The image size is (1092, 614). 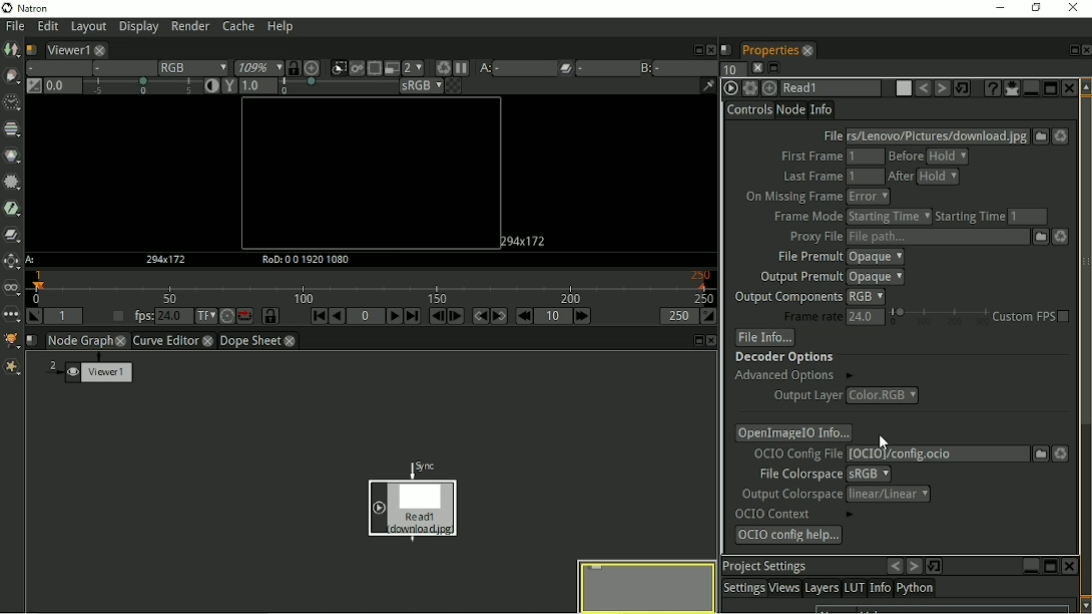 I want to click on Layer, so click(x=55, y=68).